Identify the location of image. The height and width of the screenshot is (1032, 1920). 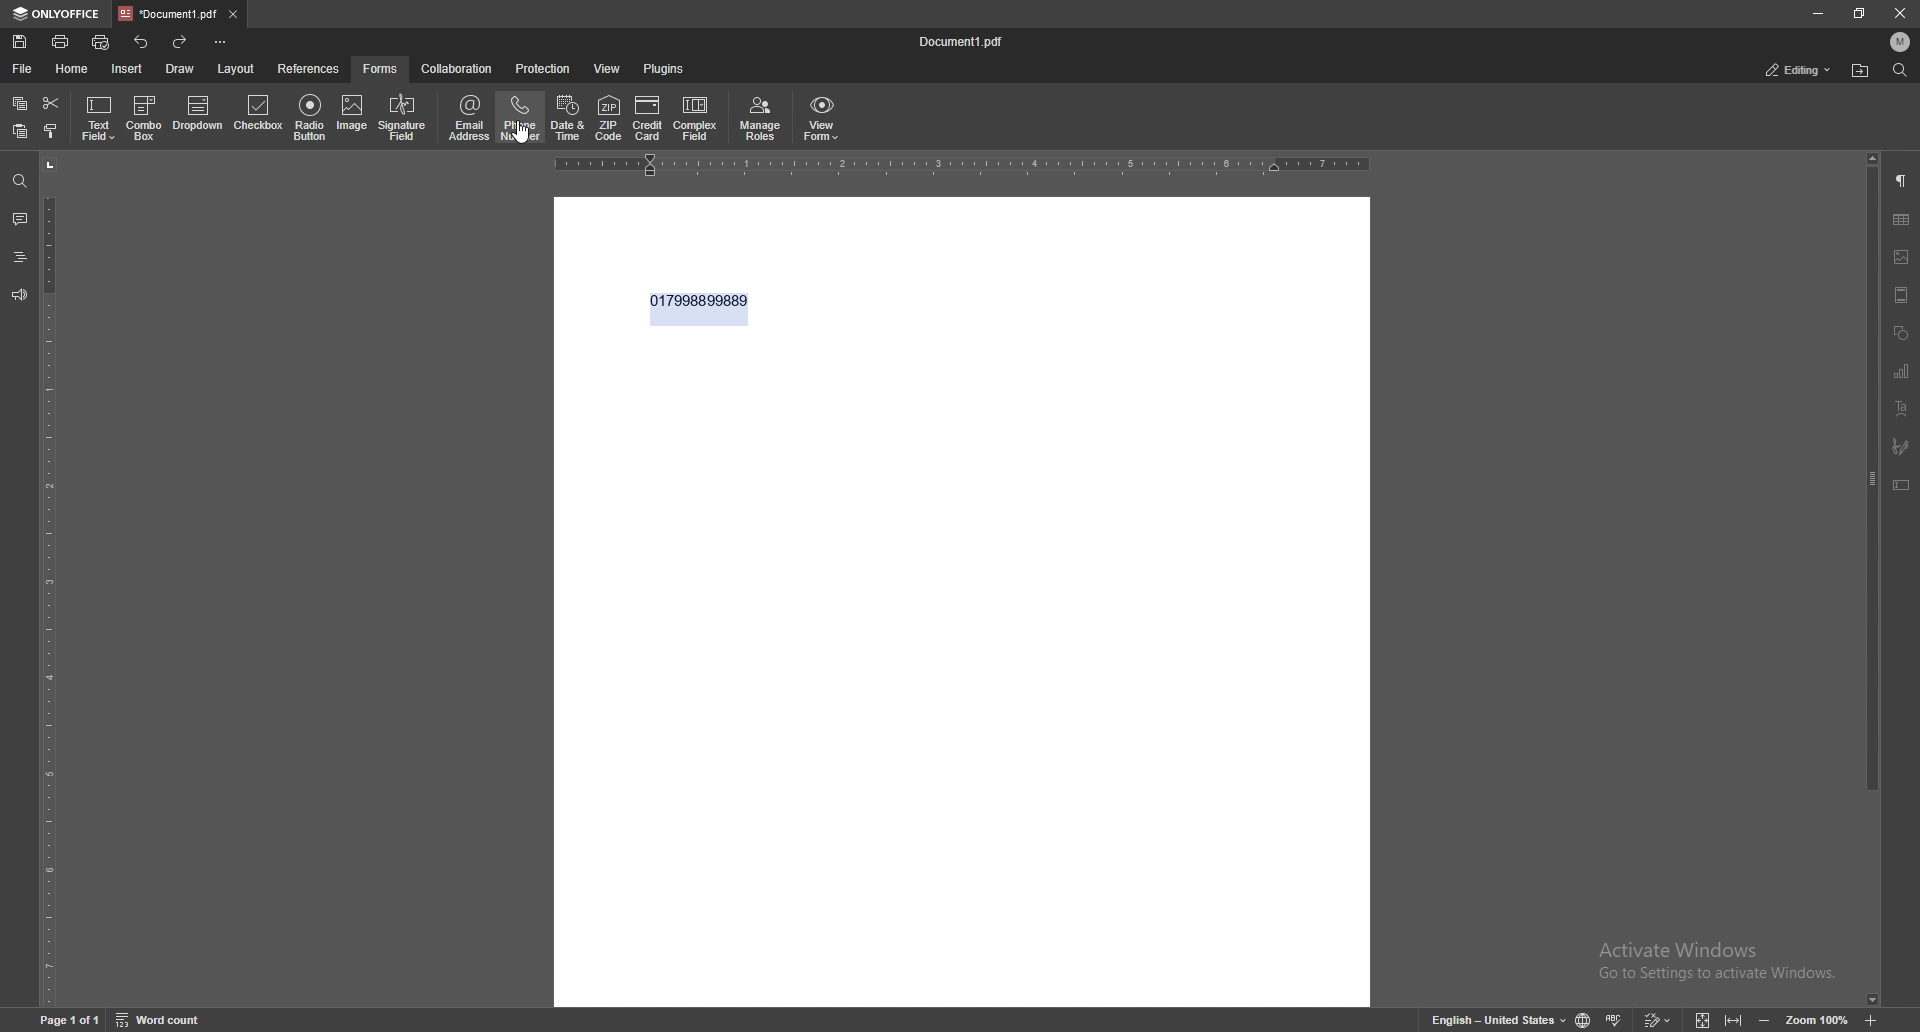
(353, 116).